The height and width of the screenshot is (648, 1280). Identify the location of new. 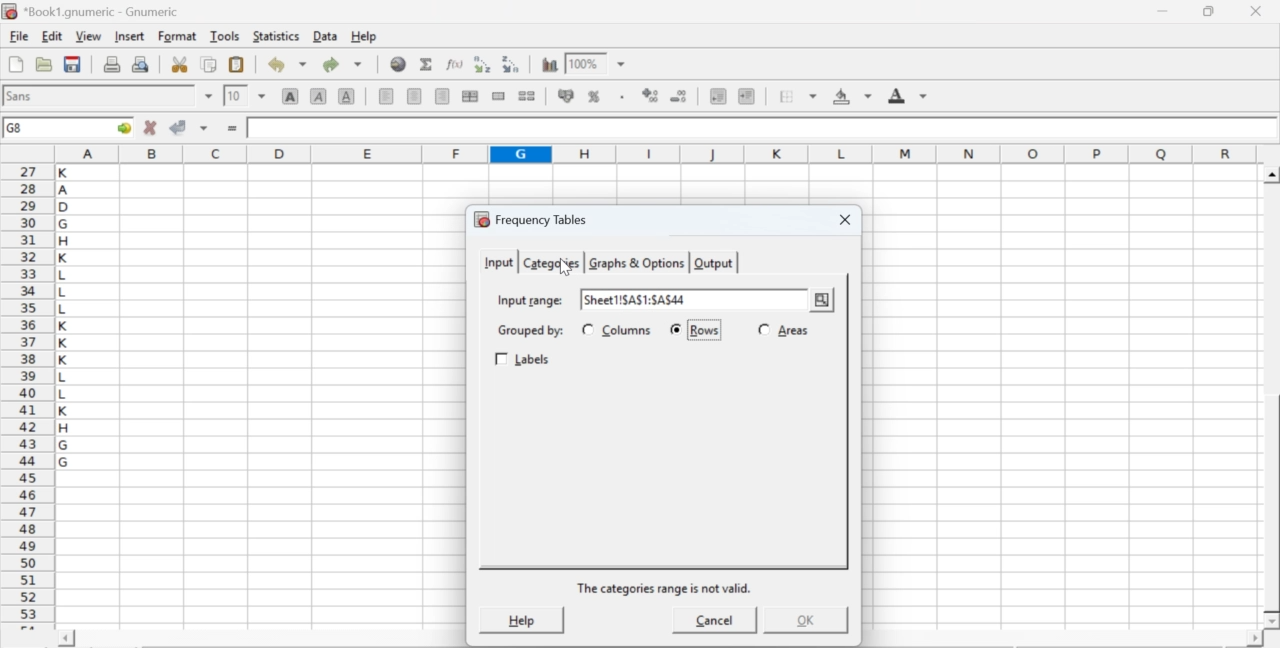
(15, 64).